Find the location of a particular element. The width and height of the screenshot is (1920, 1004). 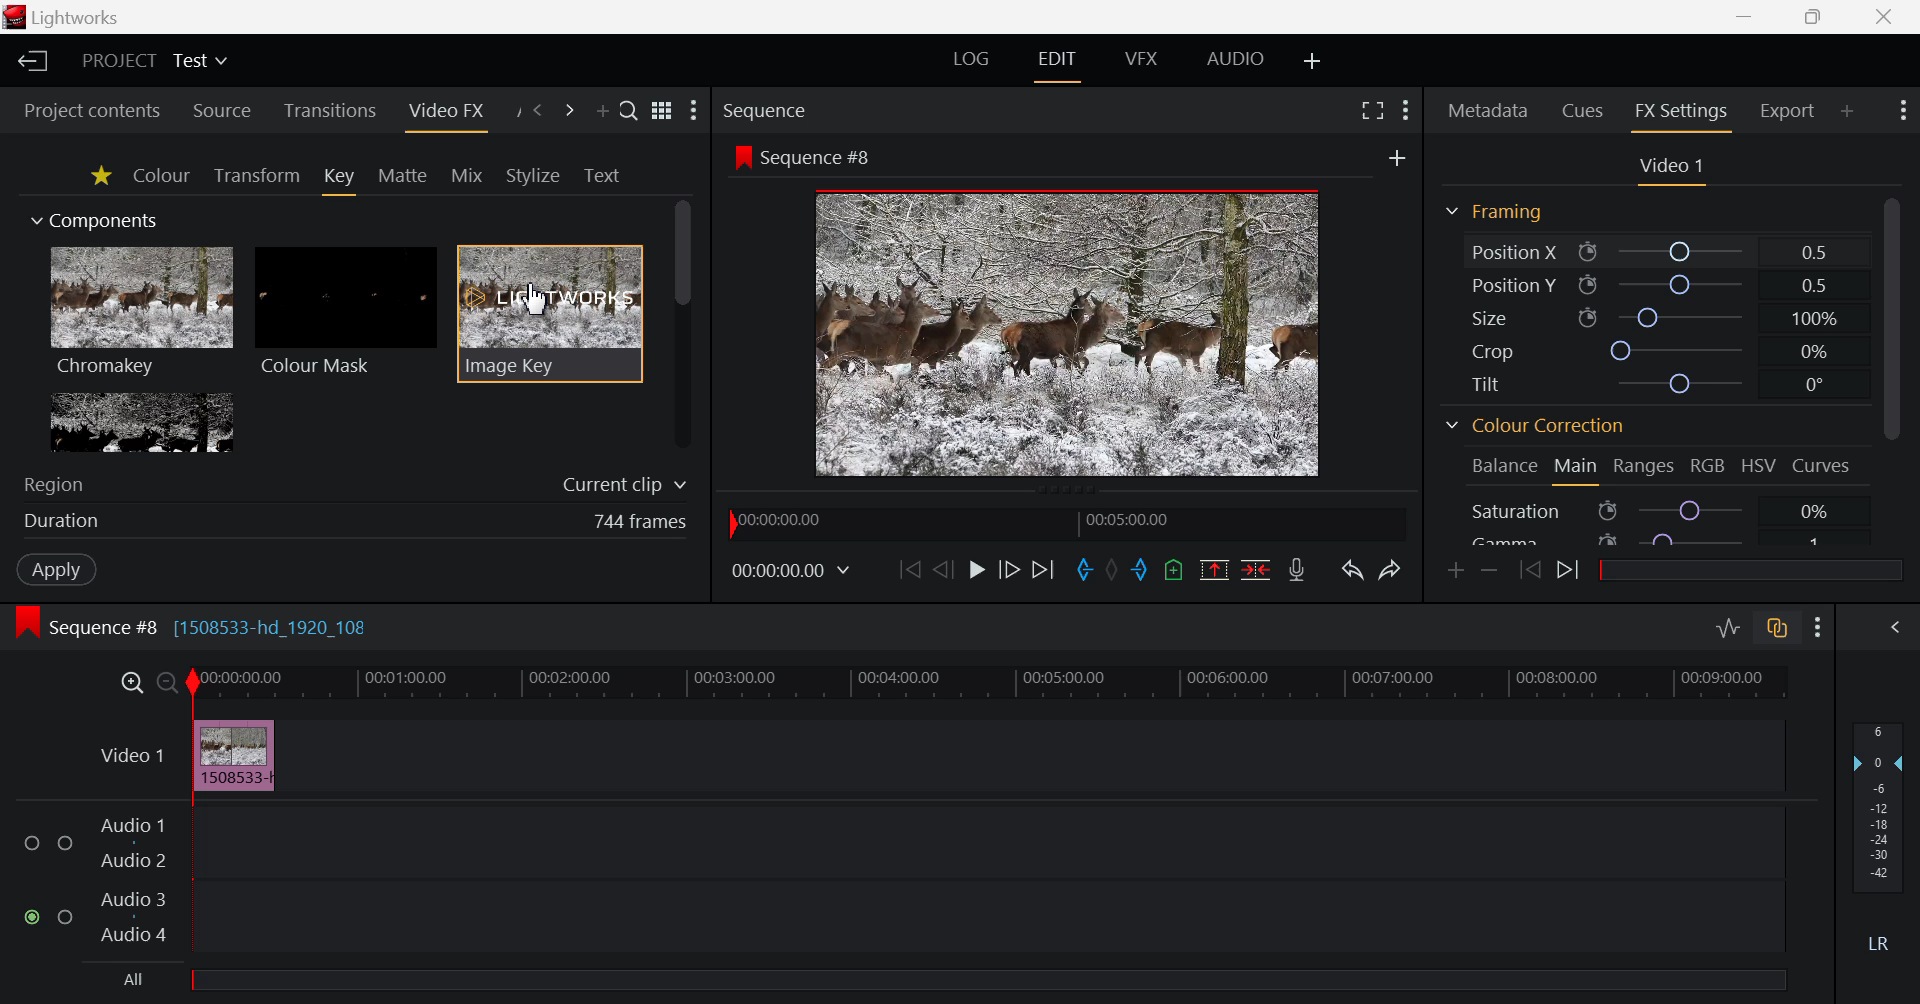

Go Back is located at coordinates (943, 569).